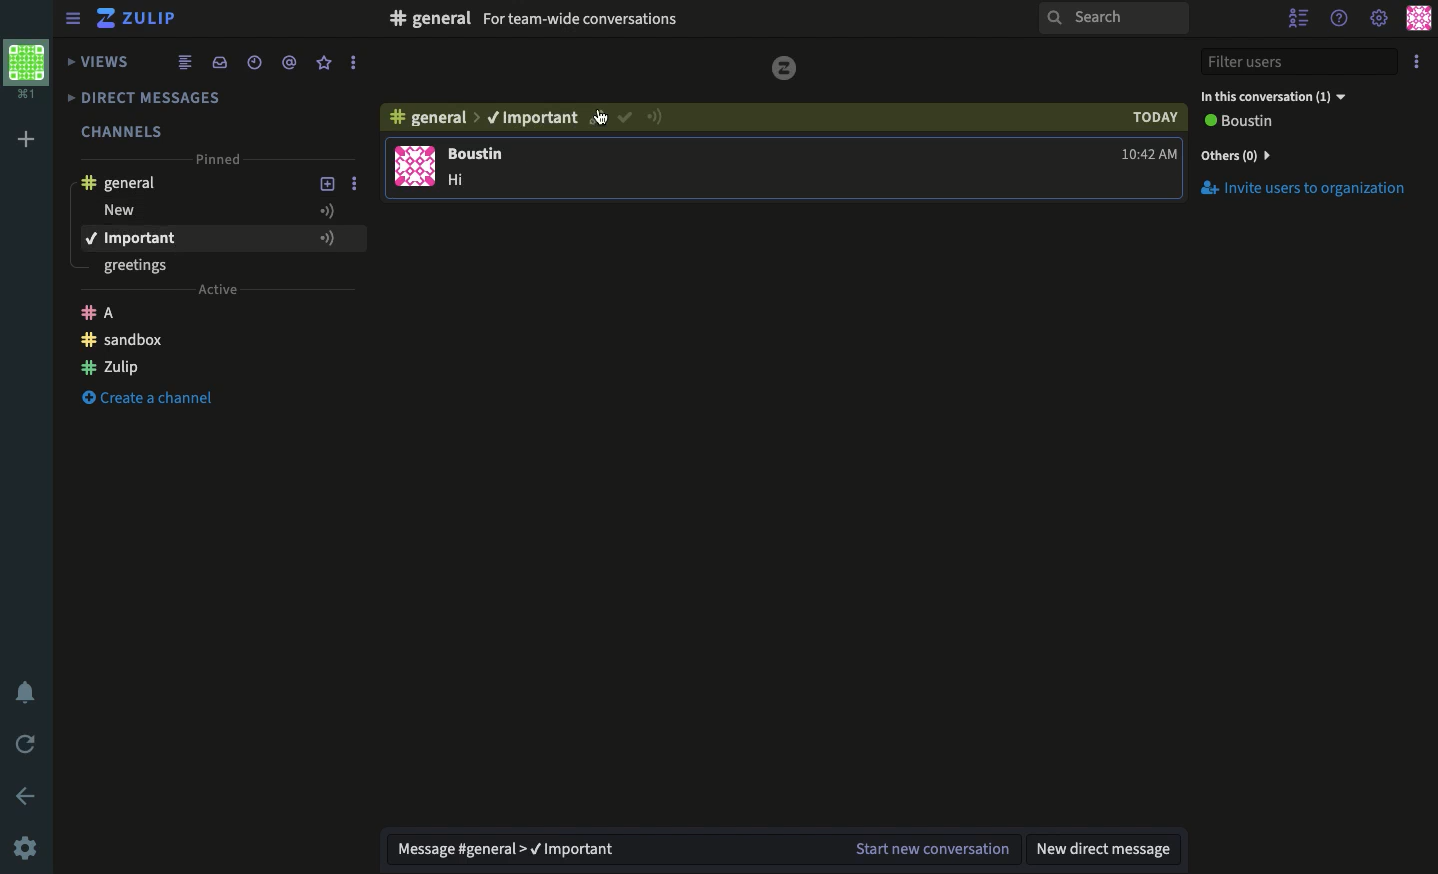 The height and width of the screenshot is (874, 1438). What do you see at coordinates (1415, 62) in the screenshot?
I see `Option ` at bounding box center [1415, 62].